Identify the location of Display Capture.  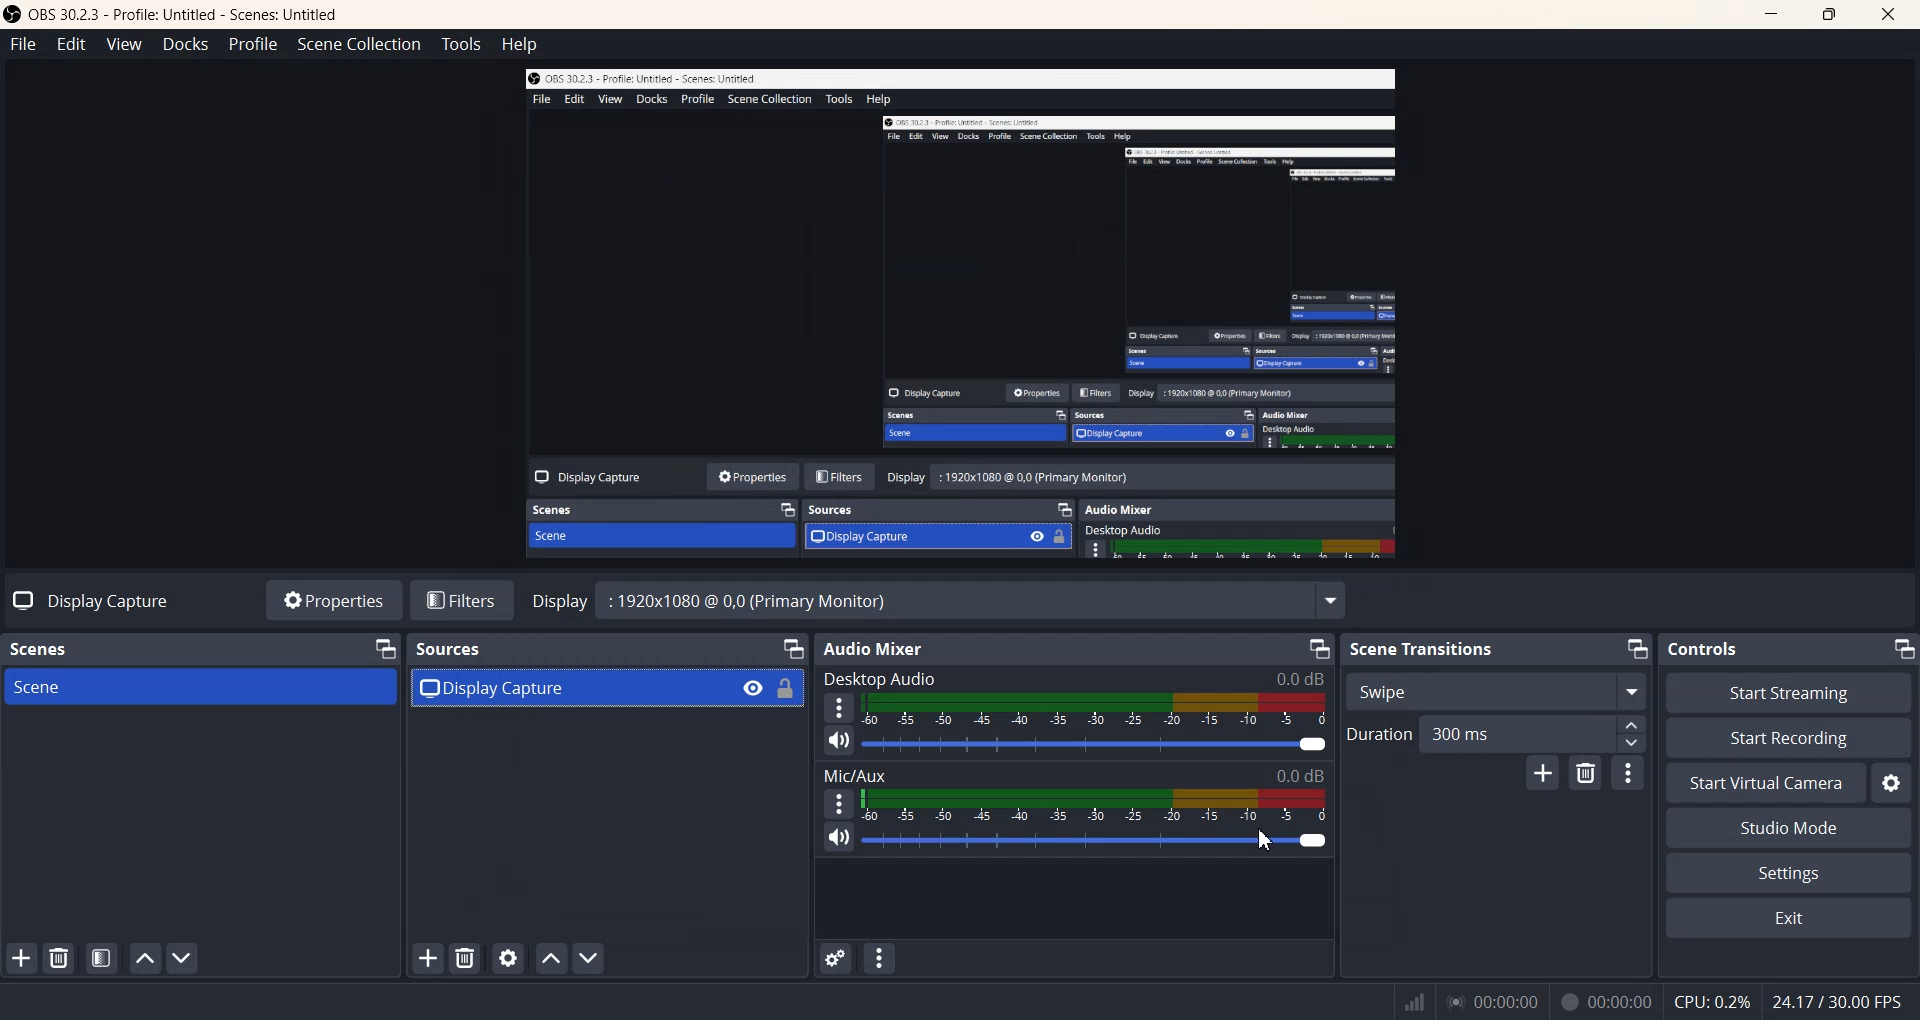
(605, 688).